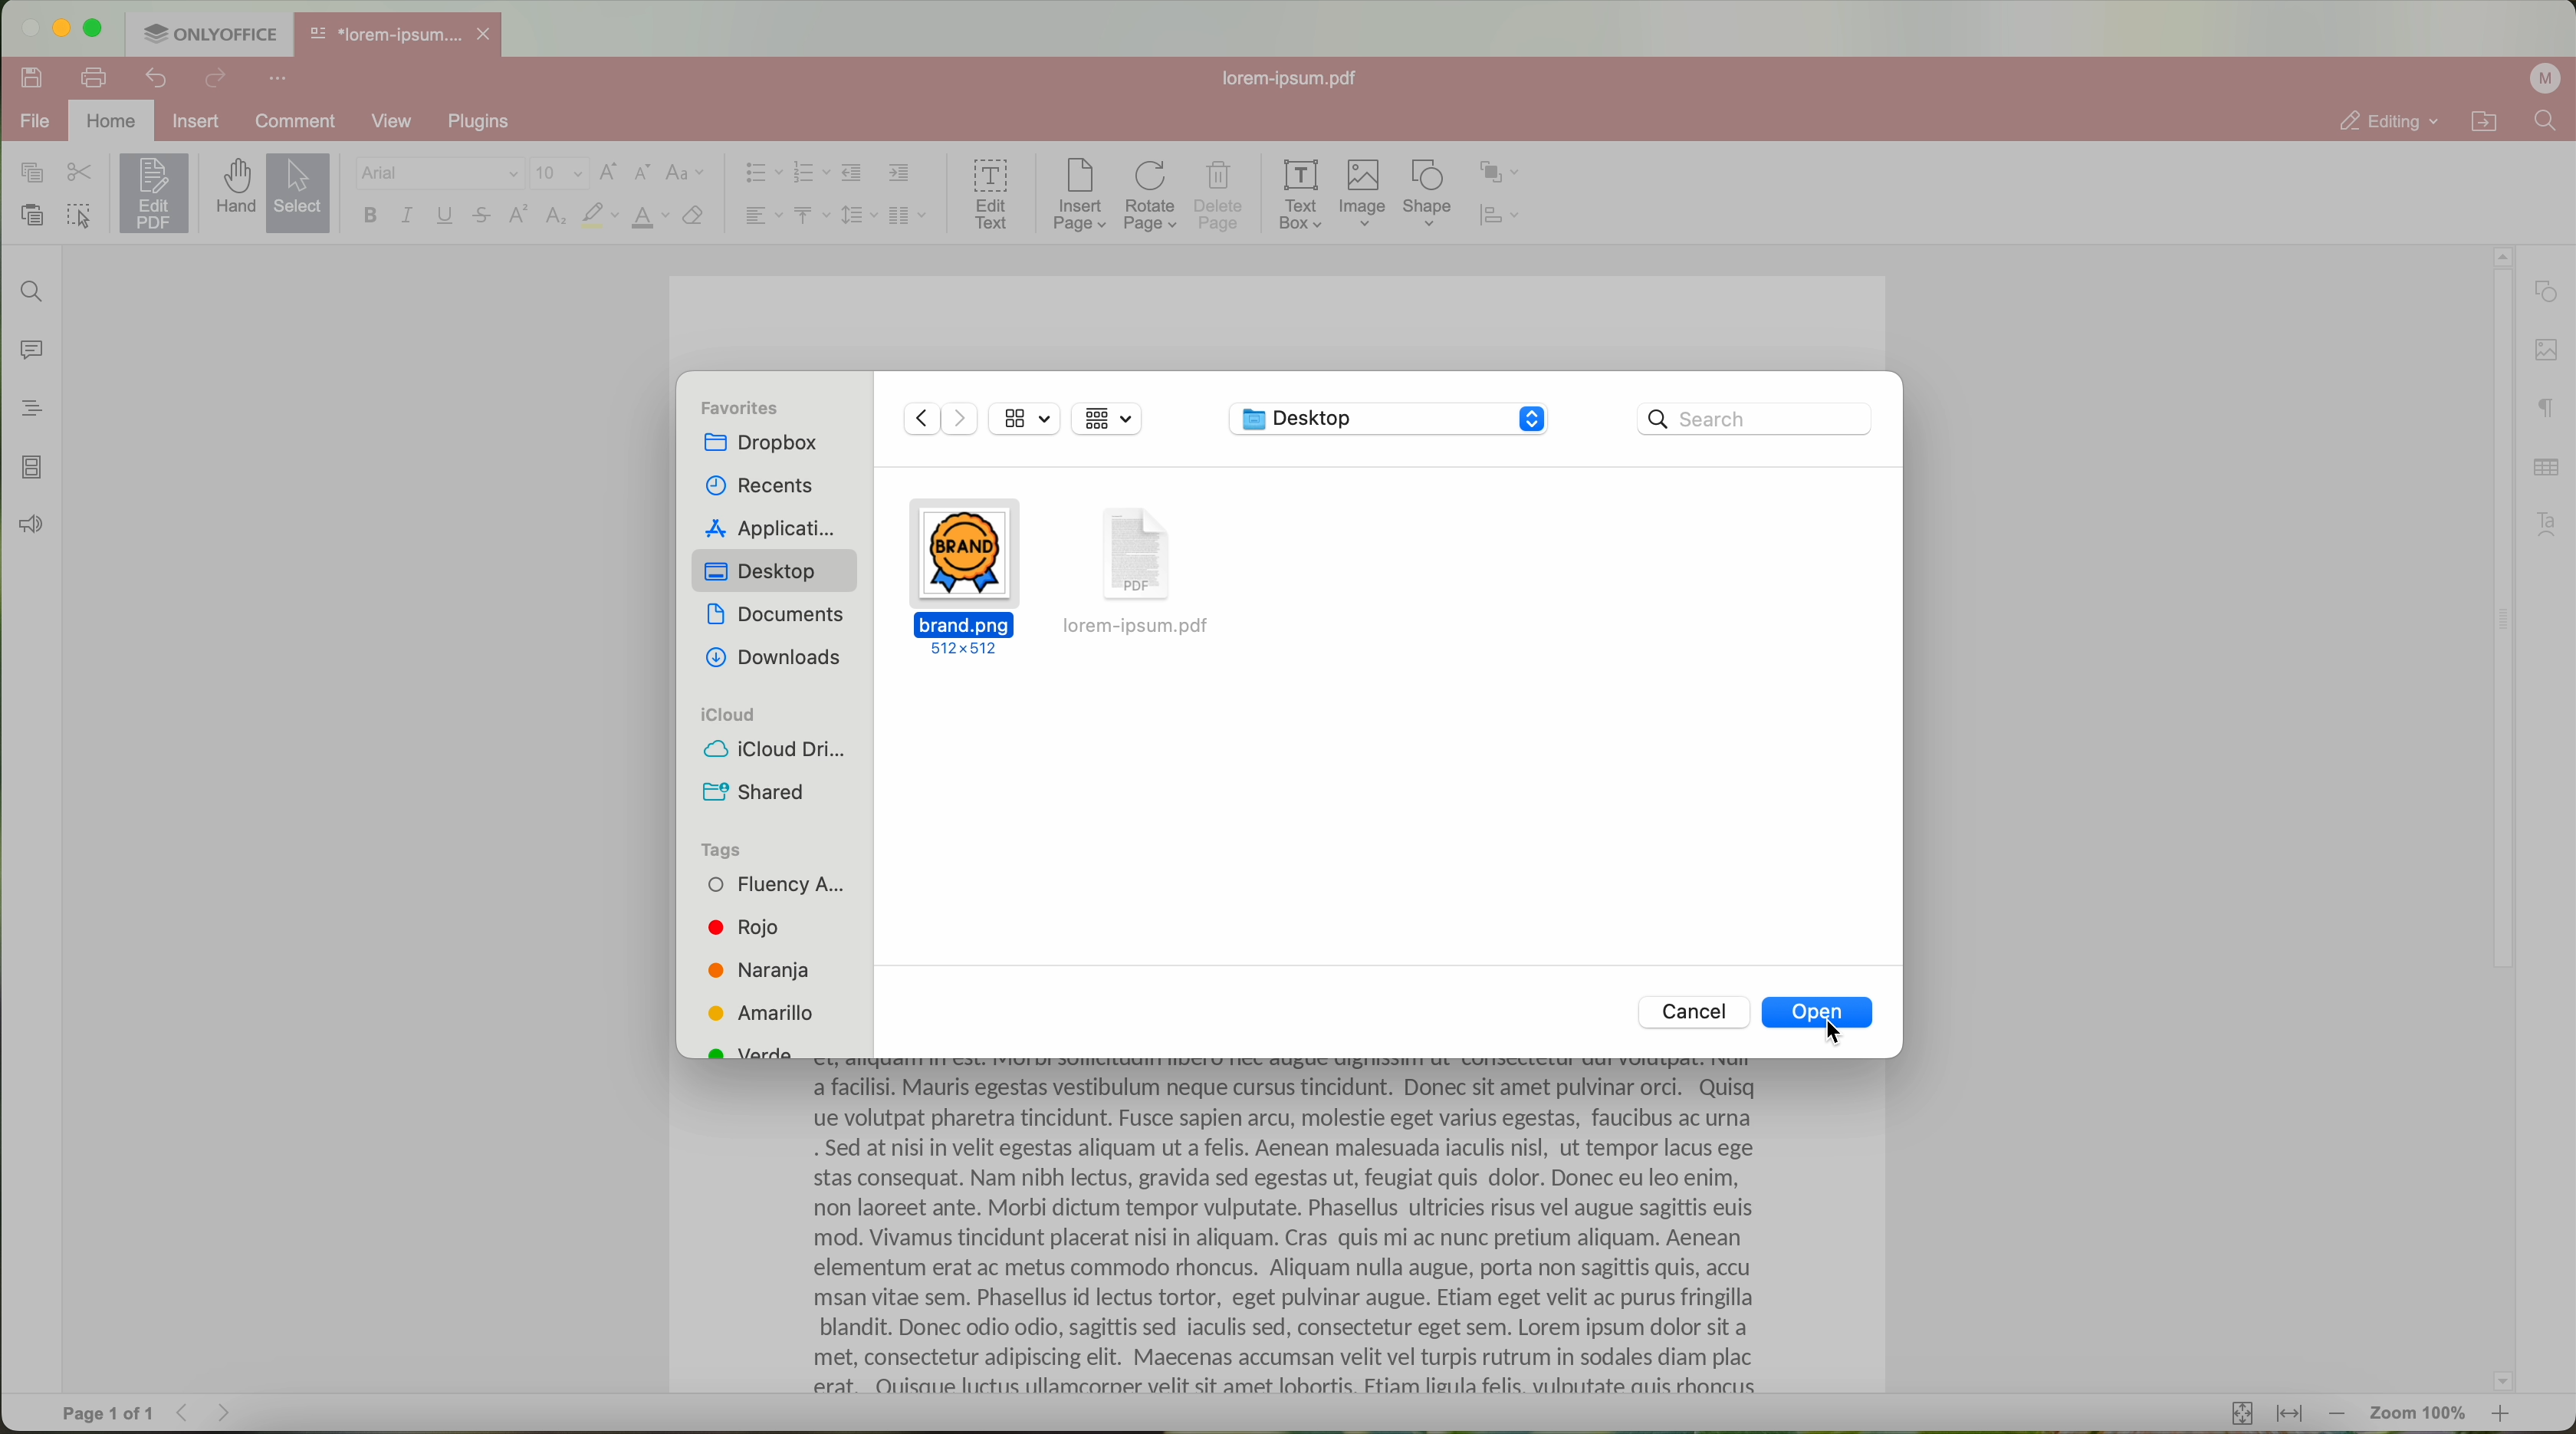 This screenshot has width=2576, height=1434. What do you see at coordinates (755, 792) in the screenshot?
I see `shared` at bounding box center [755, 792].